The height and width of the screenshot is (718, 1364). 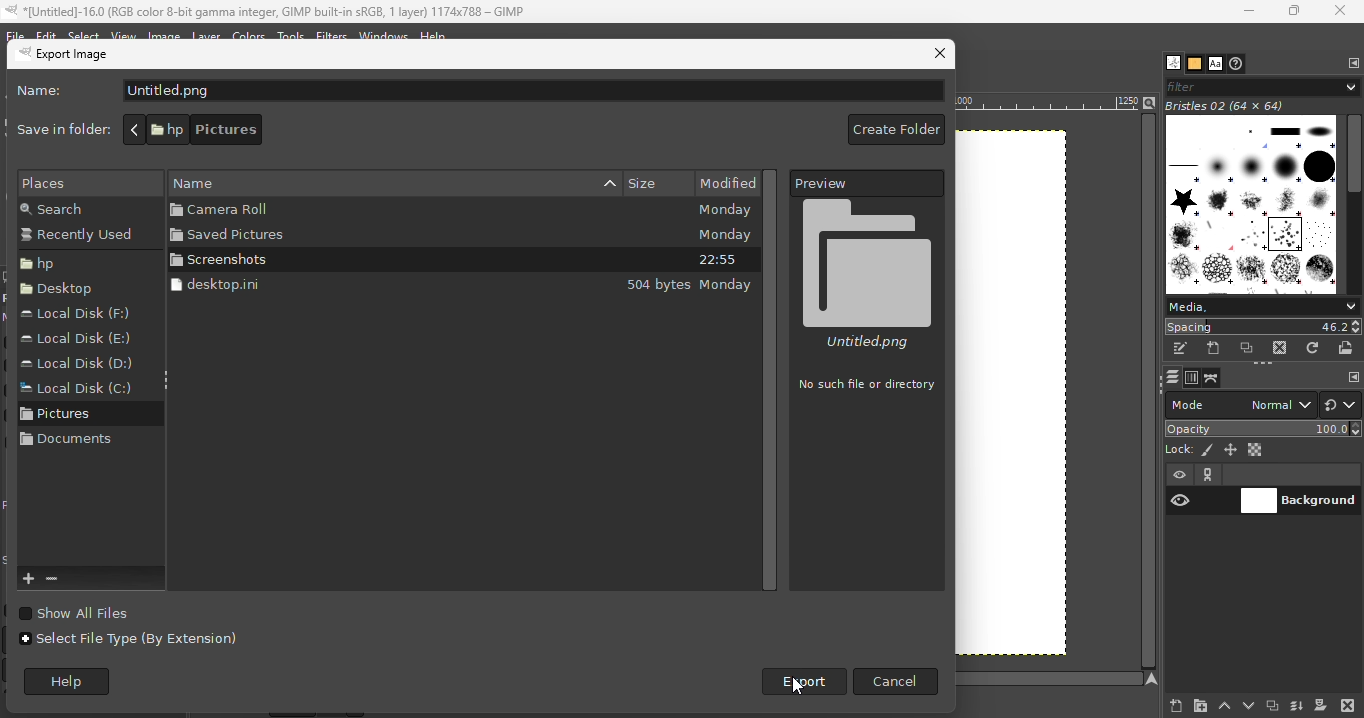 What do you see at coordinates (124, 34) in the screenshot?
I see `View` at bounding box center [124, 34].